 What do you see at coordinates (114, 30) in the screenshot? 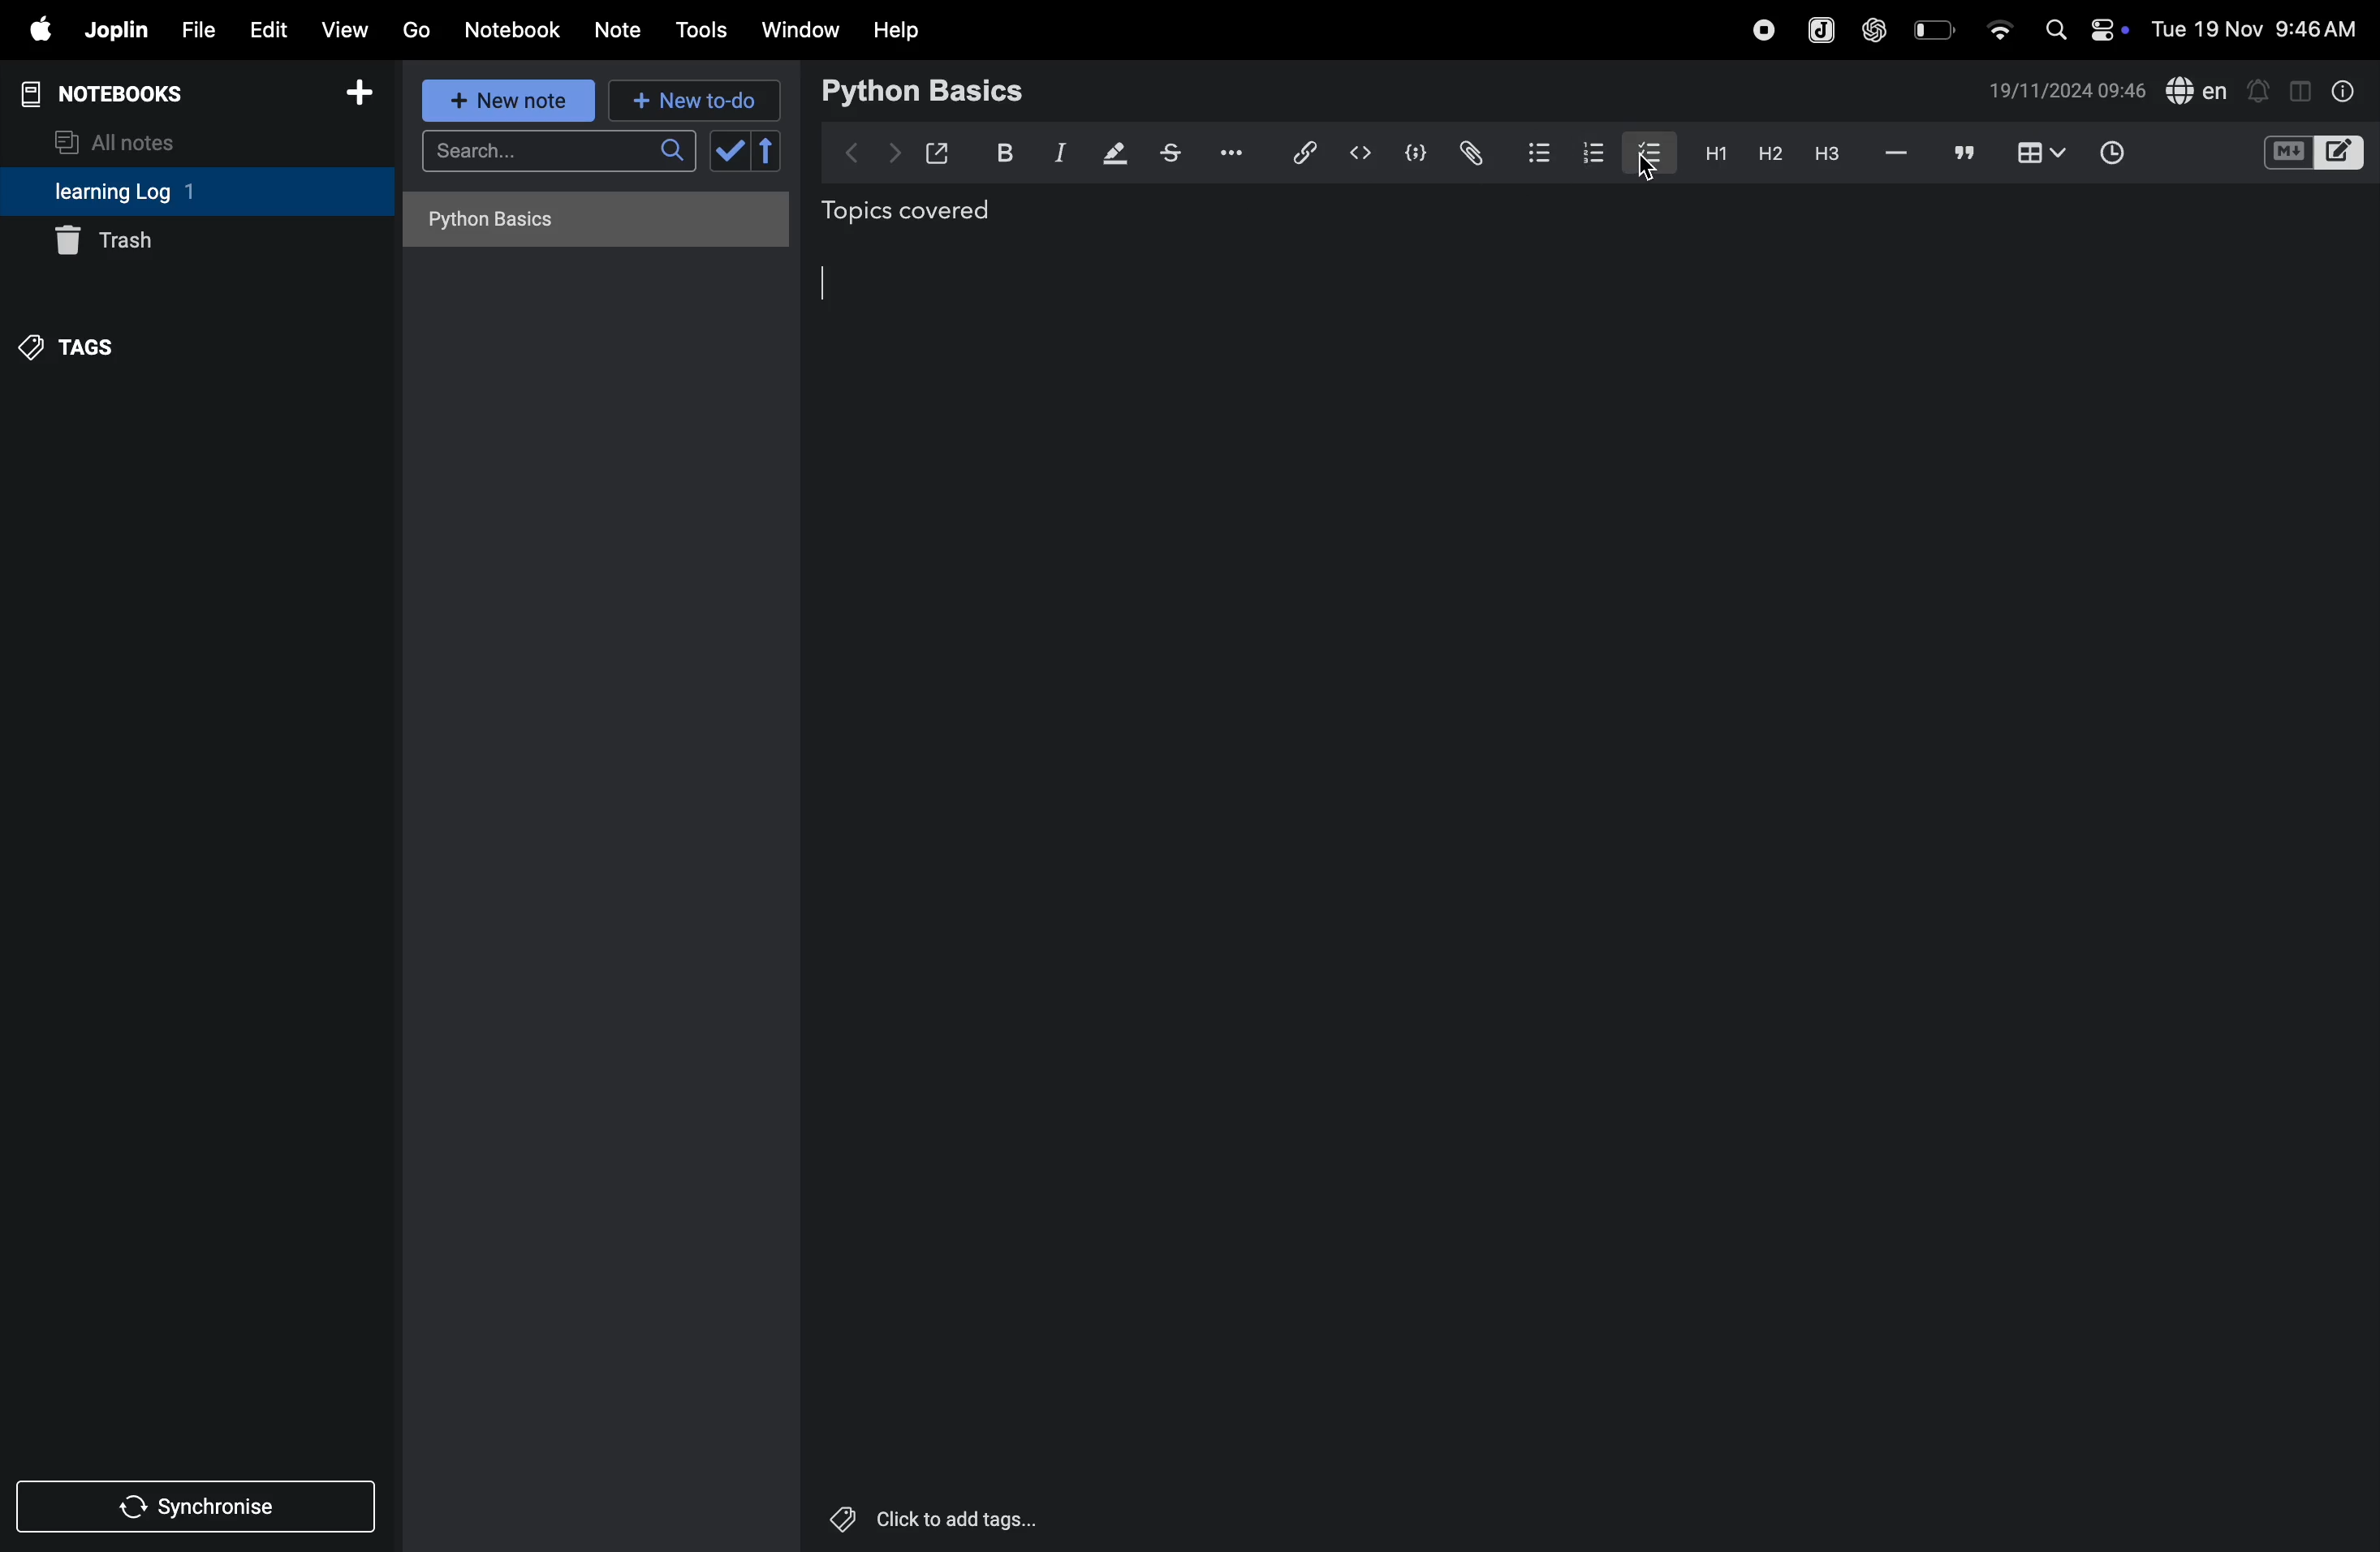
I see `joplin` at bounding box center [114, 30].